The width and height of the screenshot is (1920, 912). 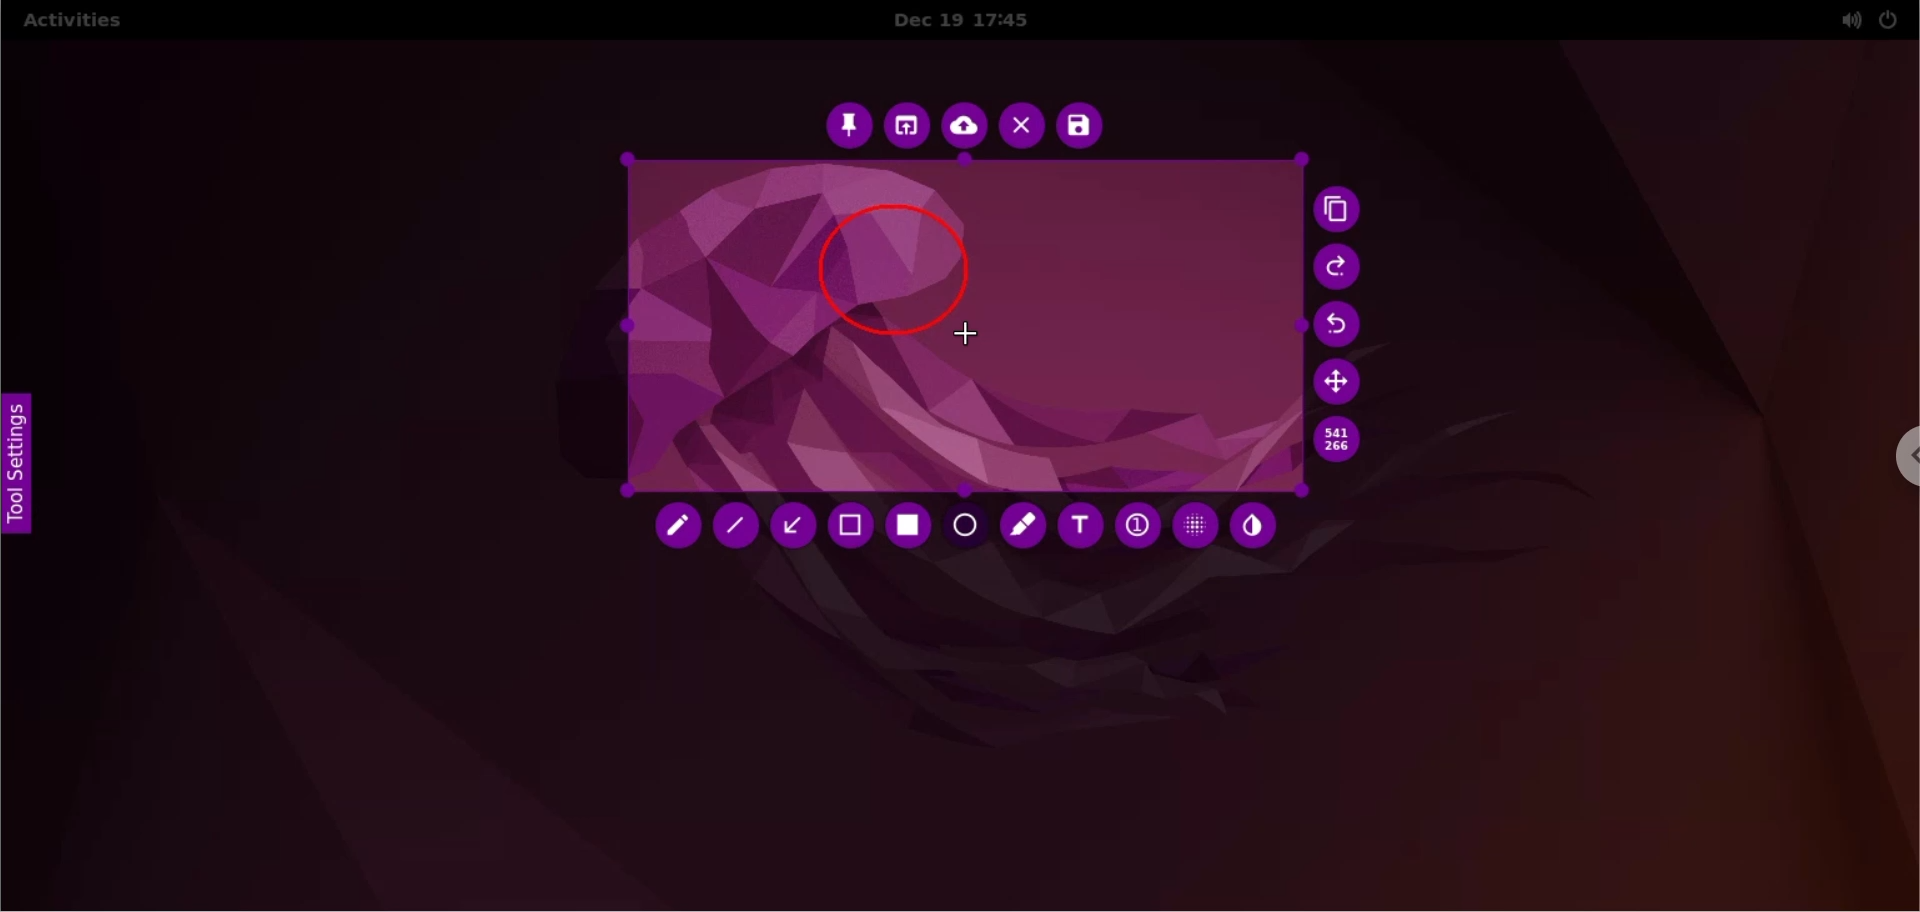 What do you see at coordinates (796, 526) in the screenshot?
I see `arrow tool` at bounding box center [796, 526].